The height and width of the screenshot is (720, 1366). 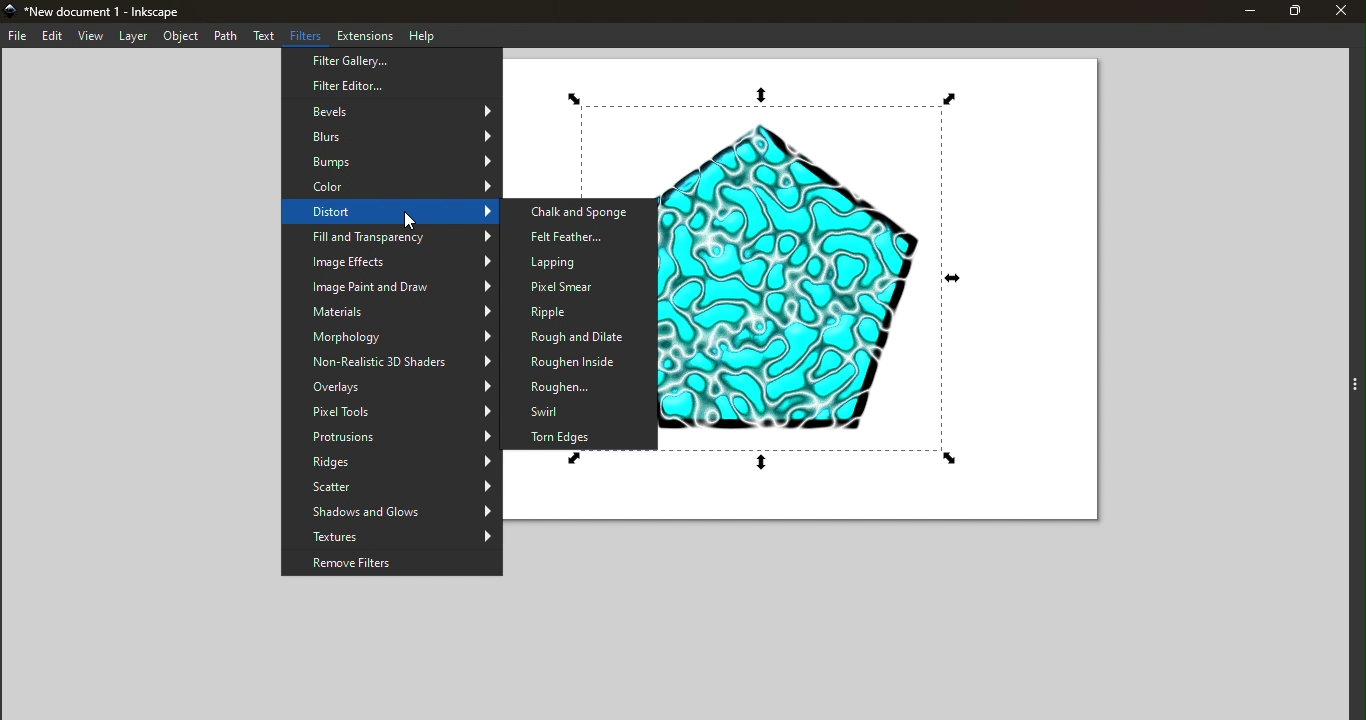 What do you see at coordinates (581, 437) in the screenshot?
I see `Torn Edges` at bounding box center [581, 437].